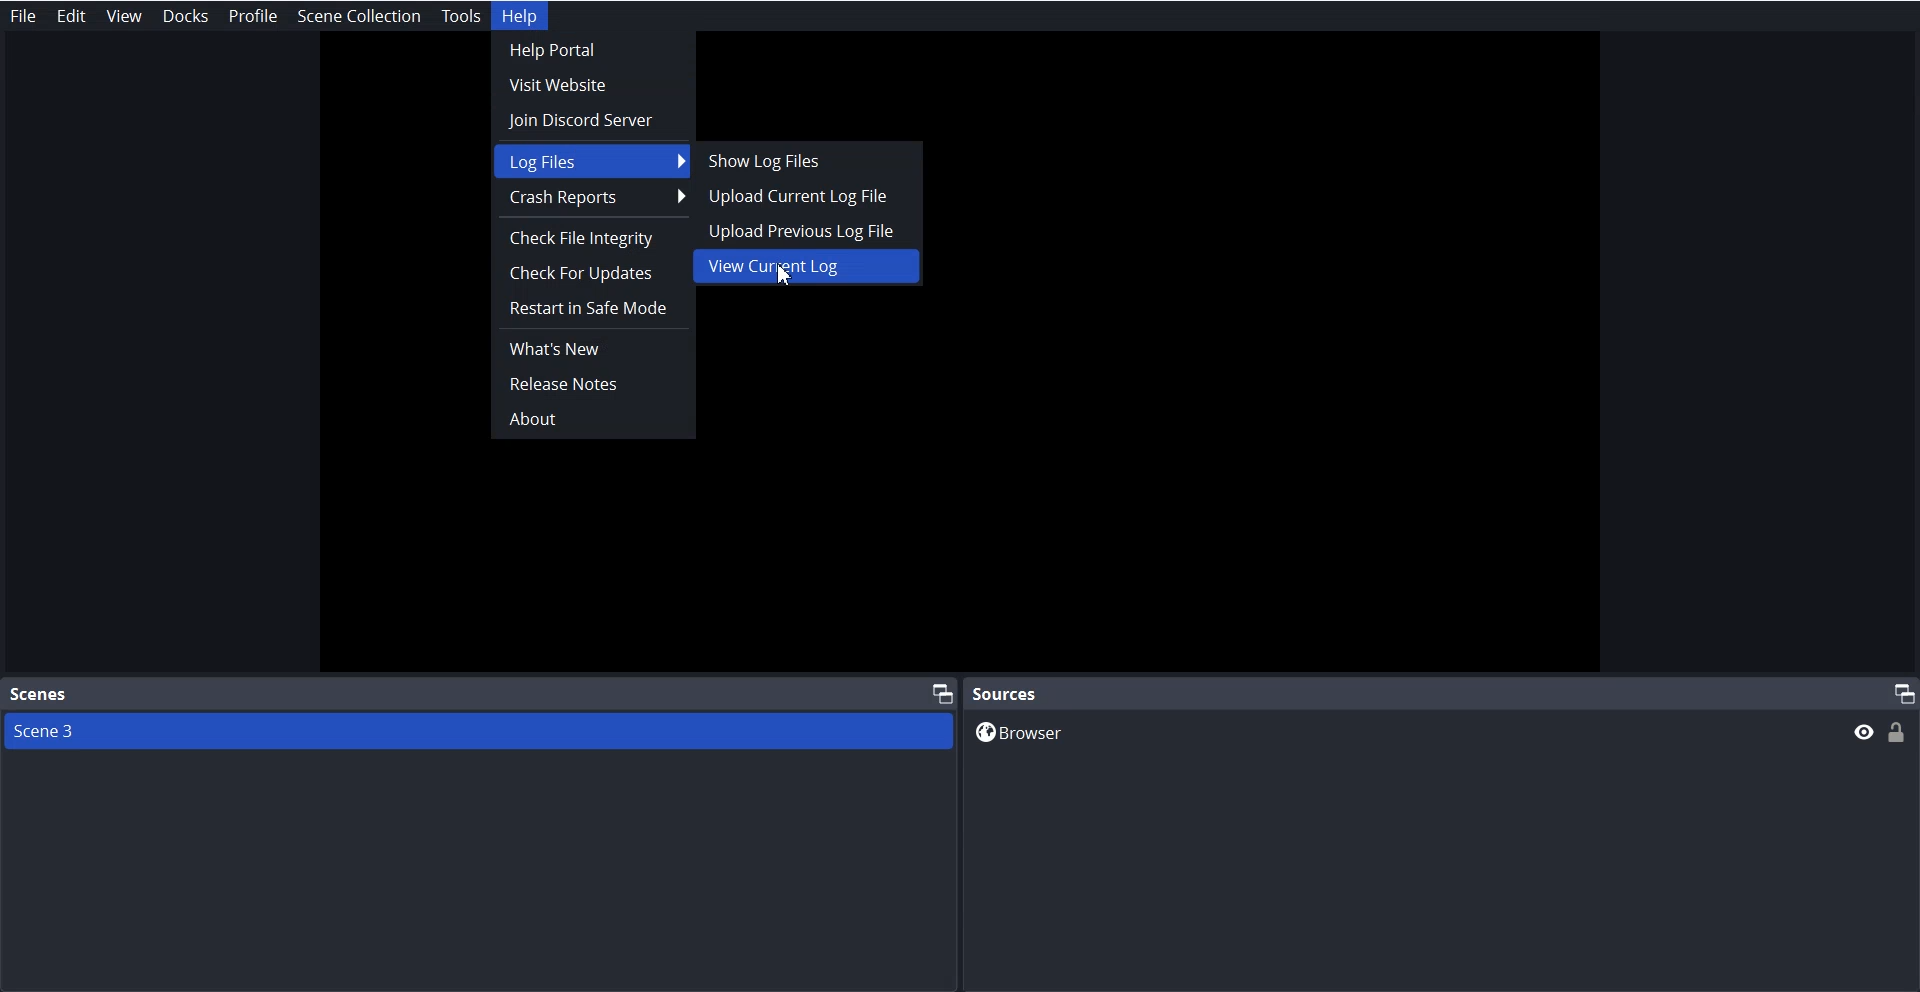 Image resolution: width=1920 pixels, height=992 pixels. I want to click on View, so click(123, 14).